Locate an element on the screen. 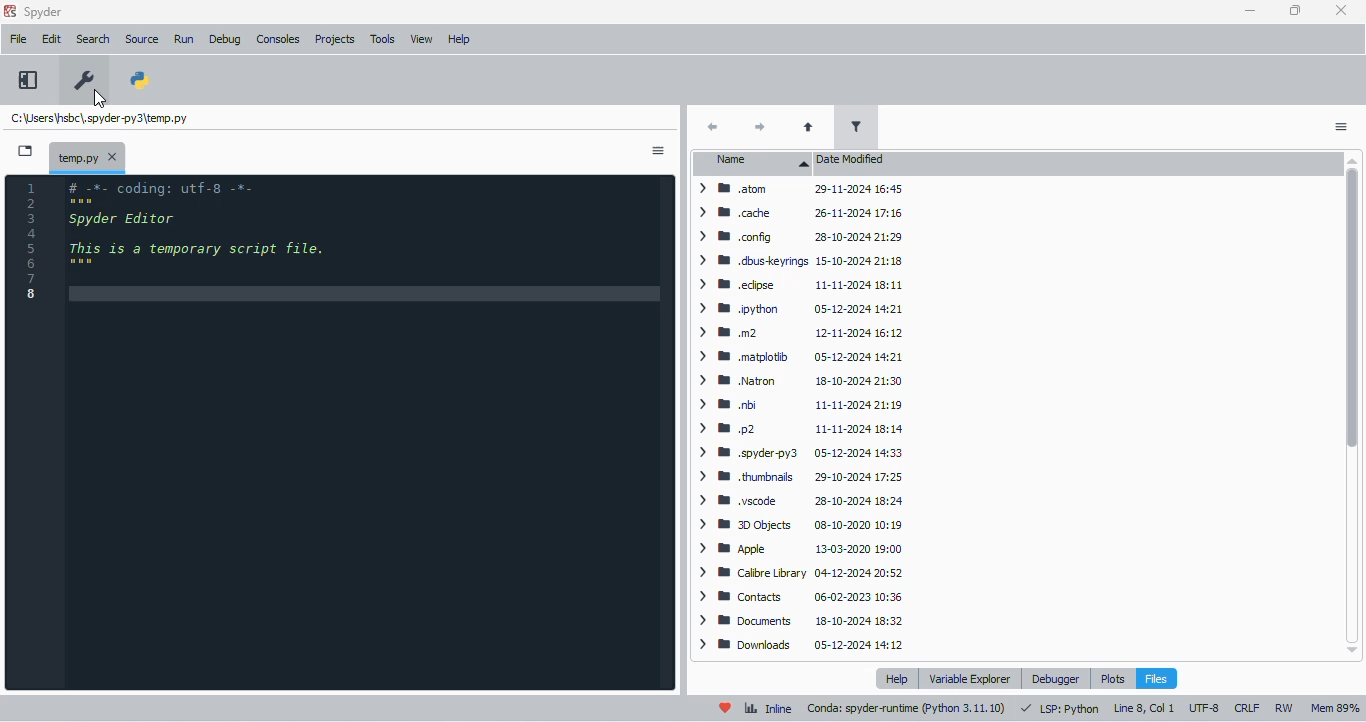  inline is located at coordinates (768, 708).